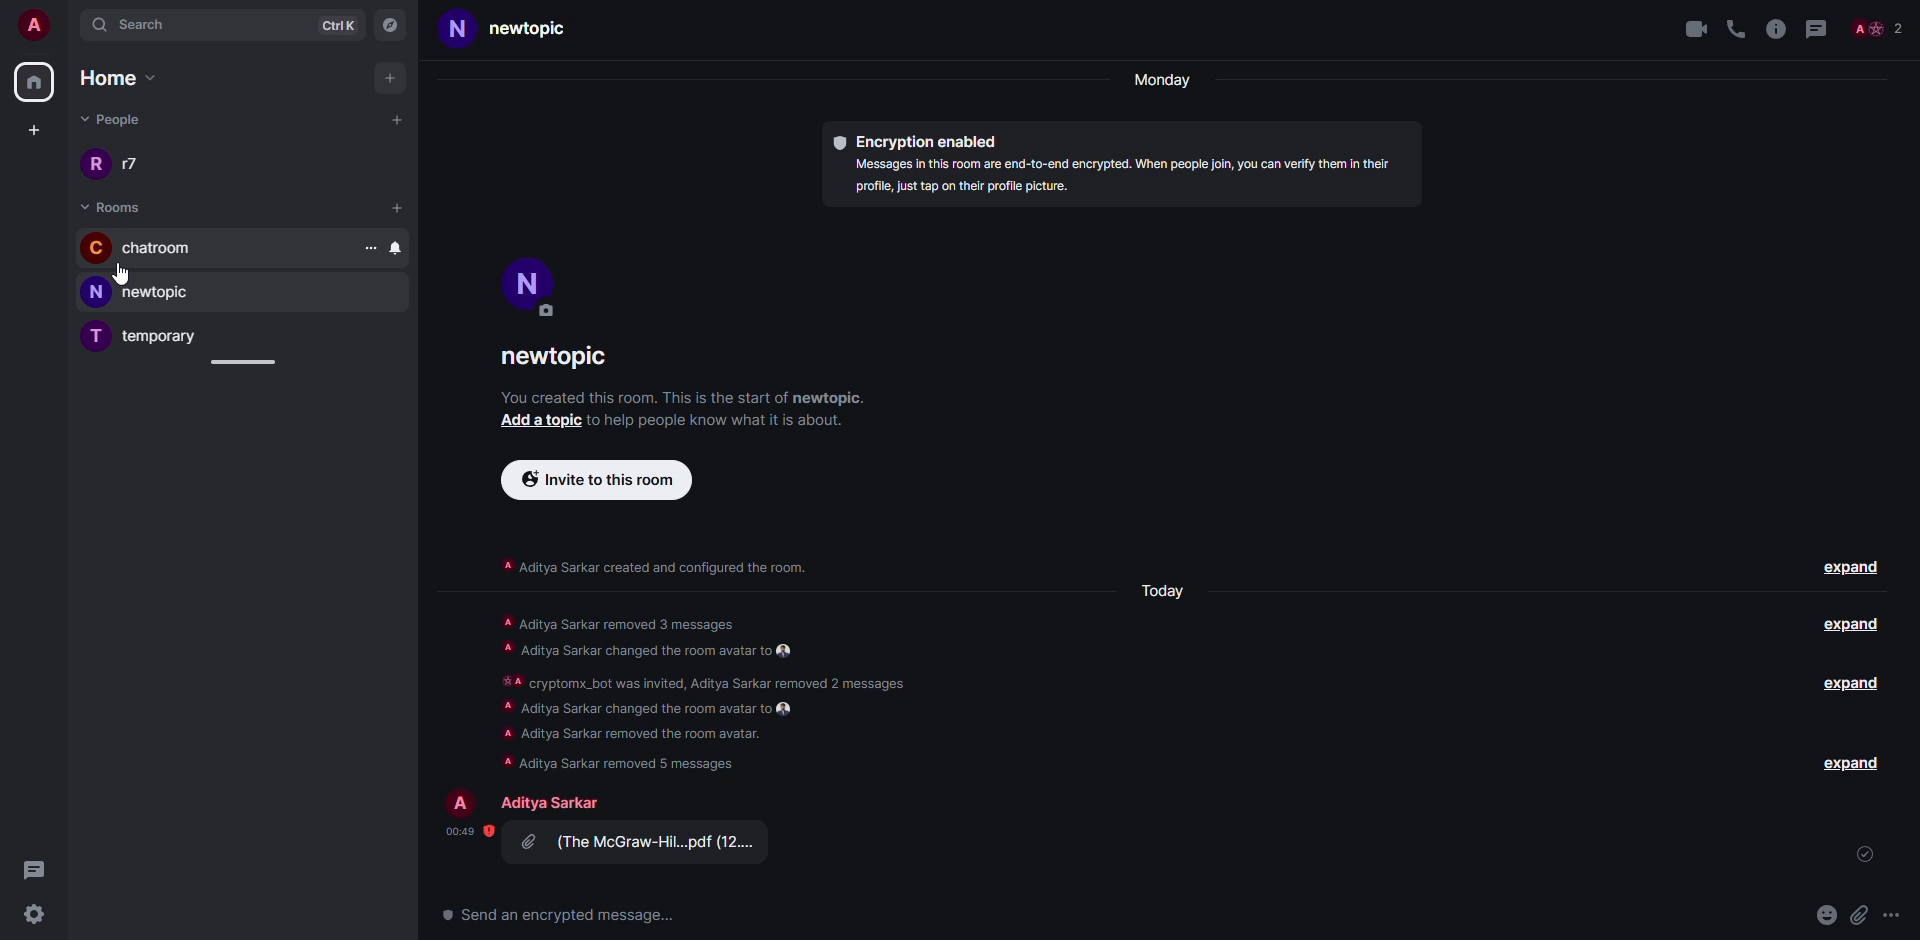 This screenshot has height=940, width=1920. Describe the element at coordinates (561, 917) in the screenshot. I see `send an encrypted message` at that location.